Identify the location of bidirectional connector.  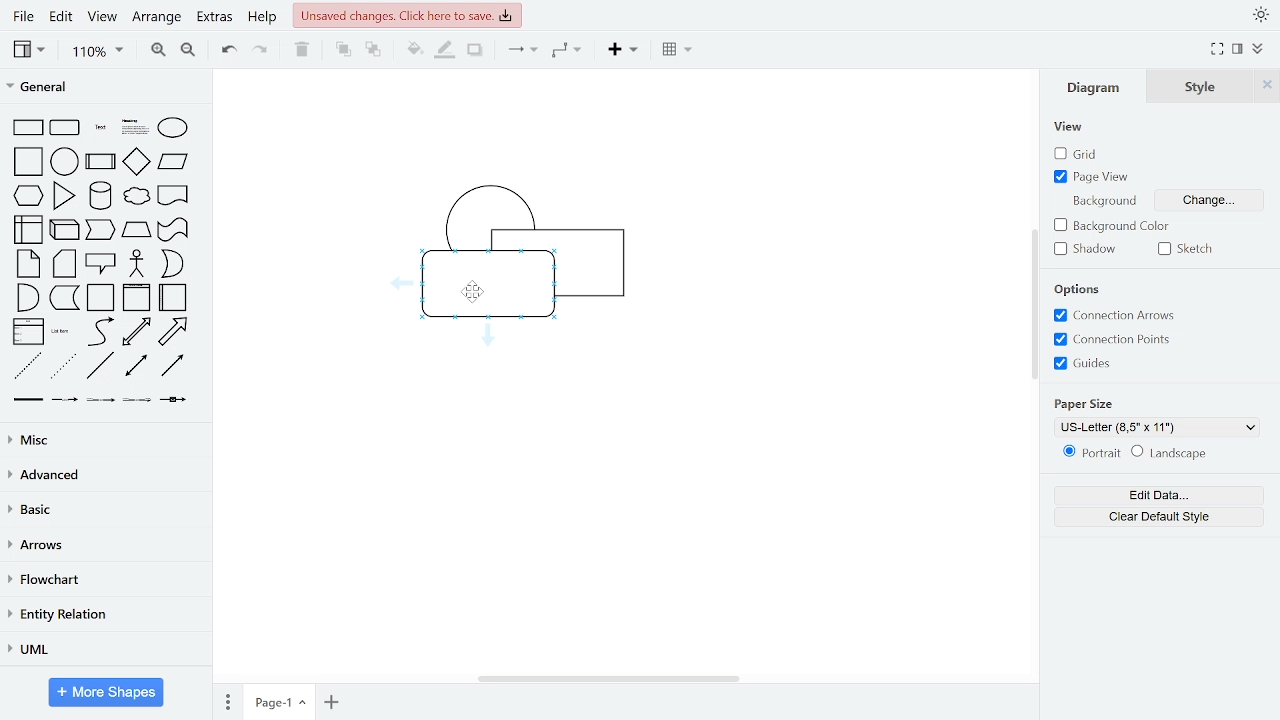
(137, 366).